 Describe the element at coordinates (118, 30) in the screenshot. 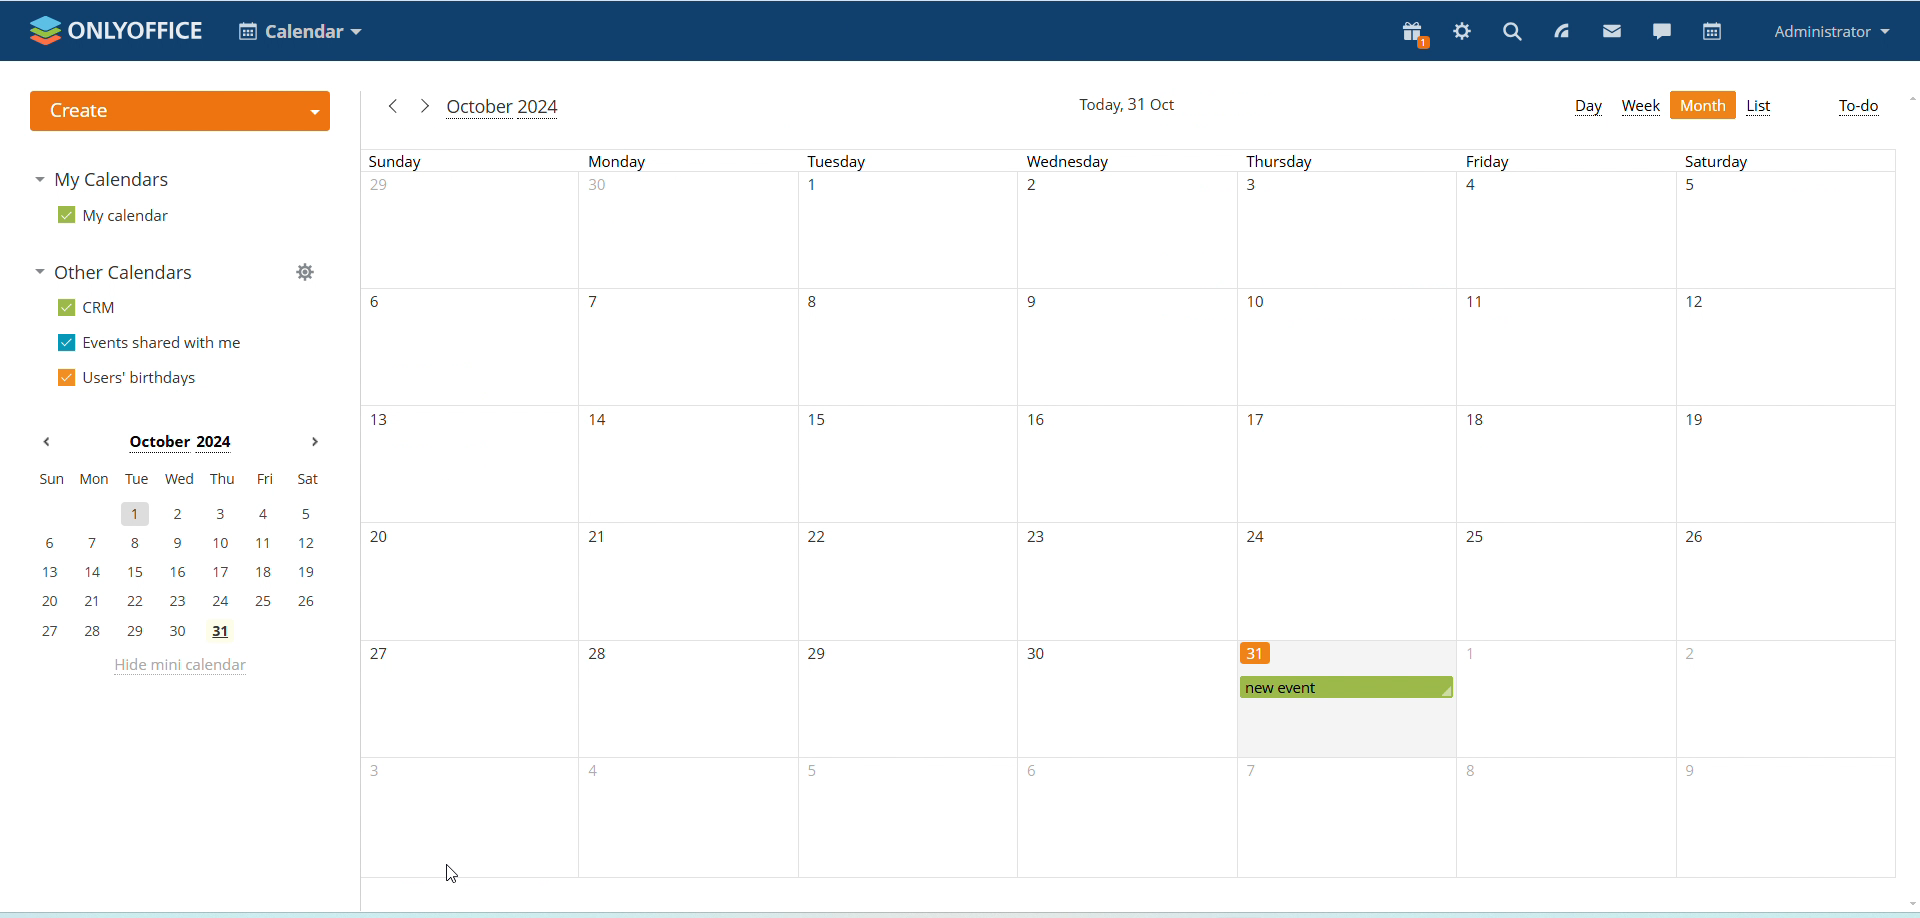

I see `logo` at that location.